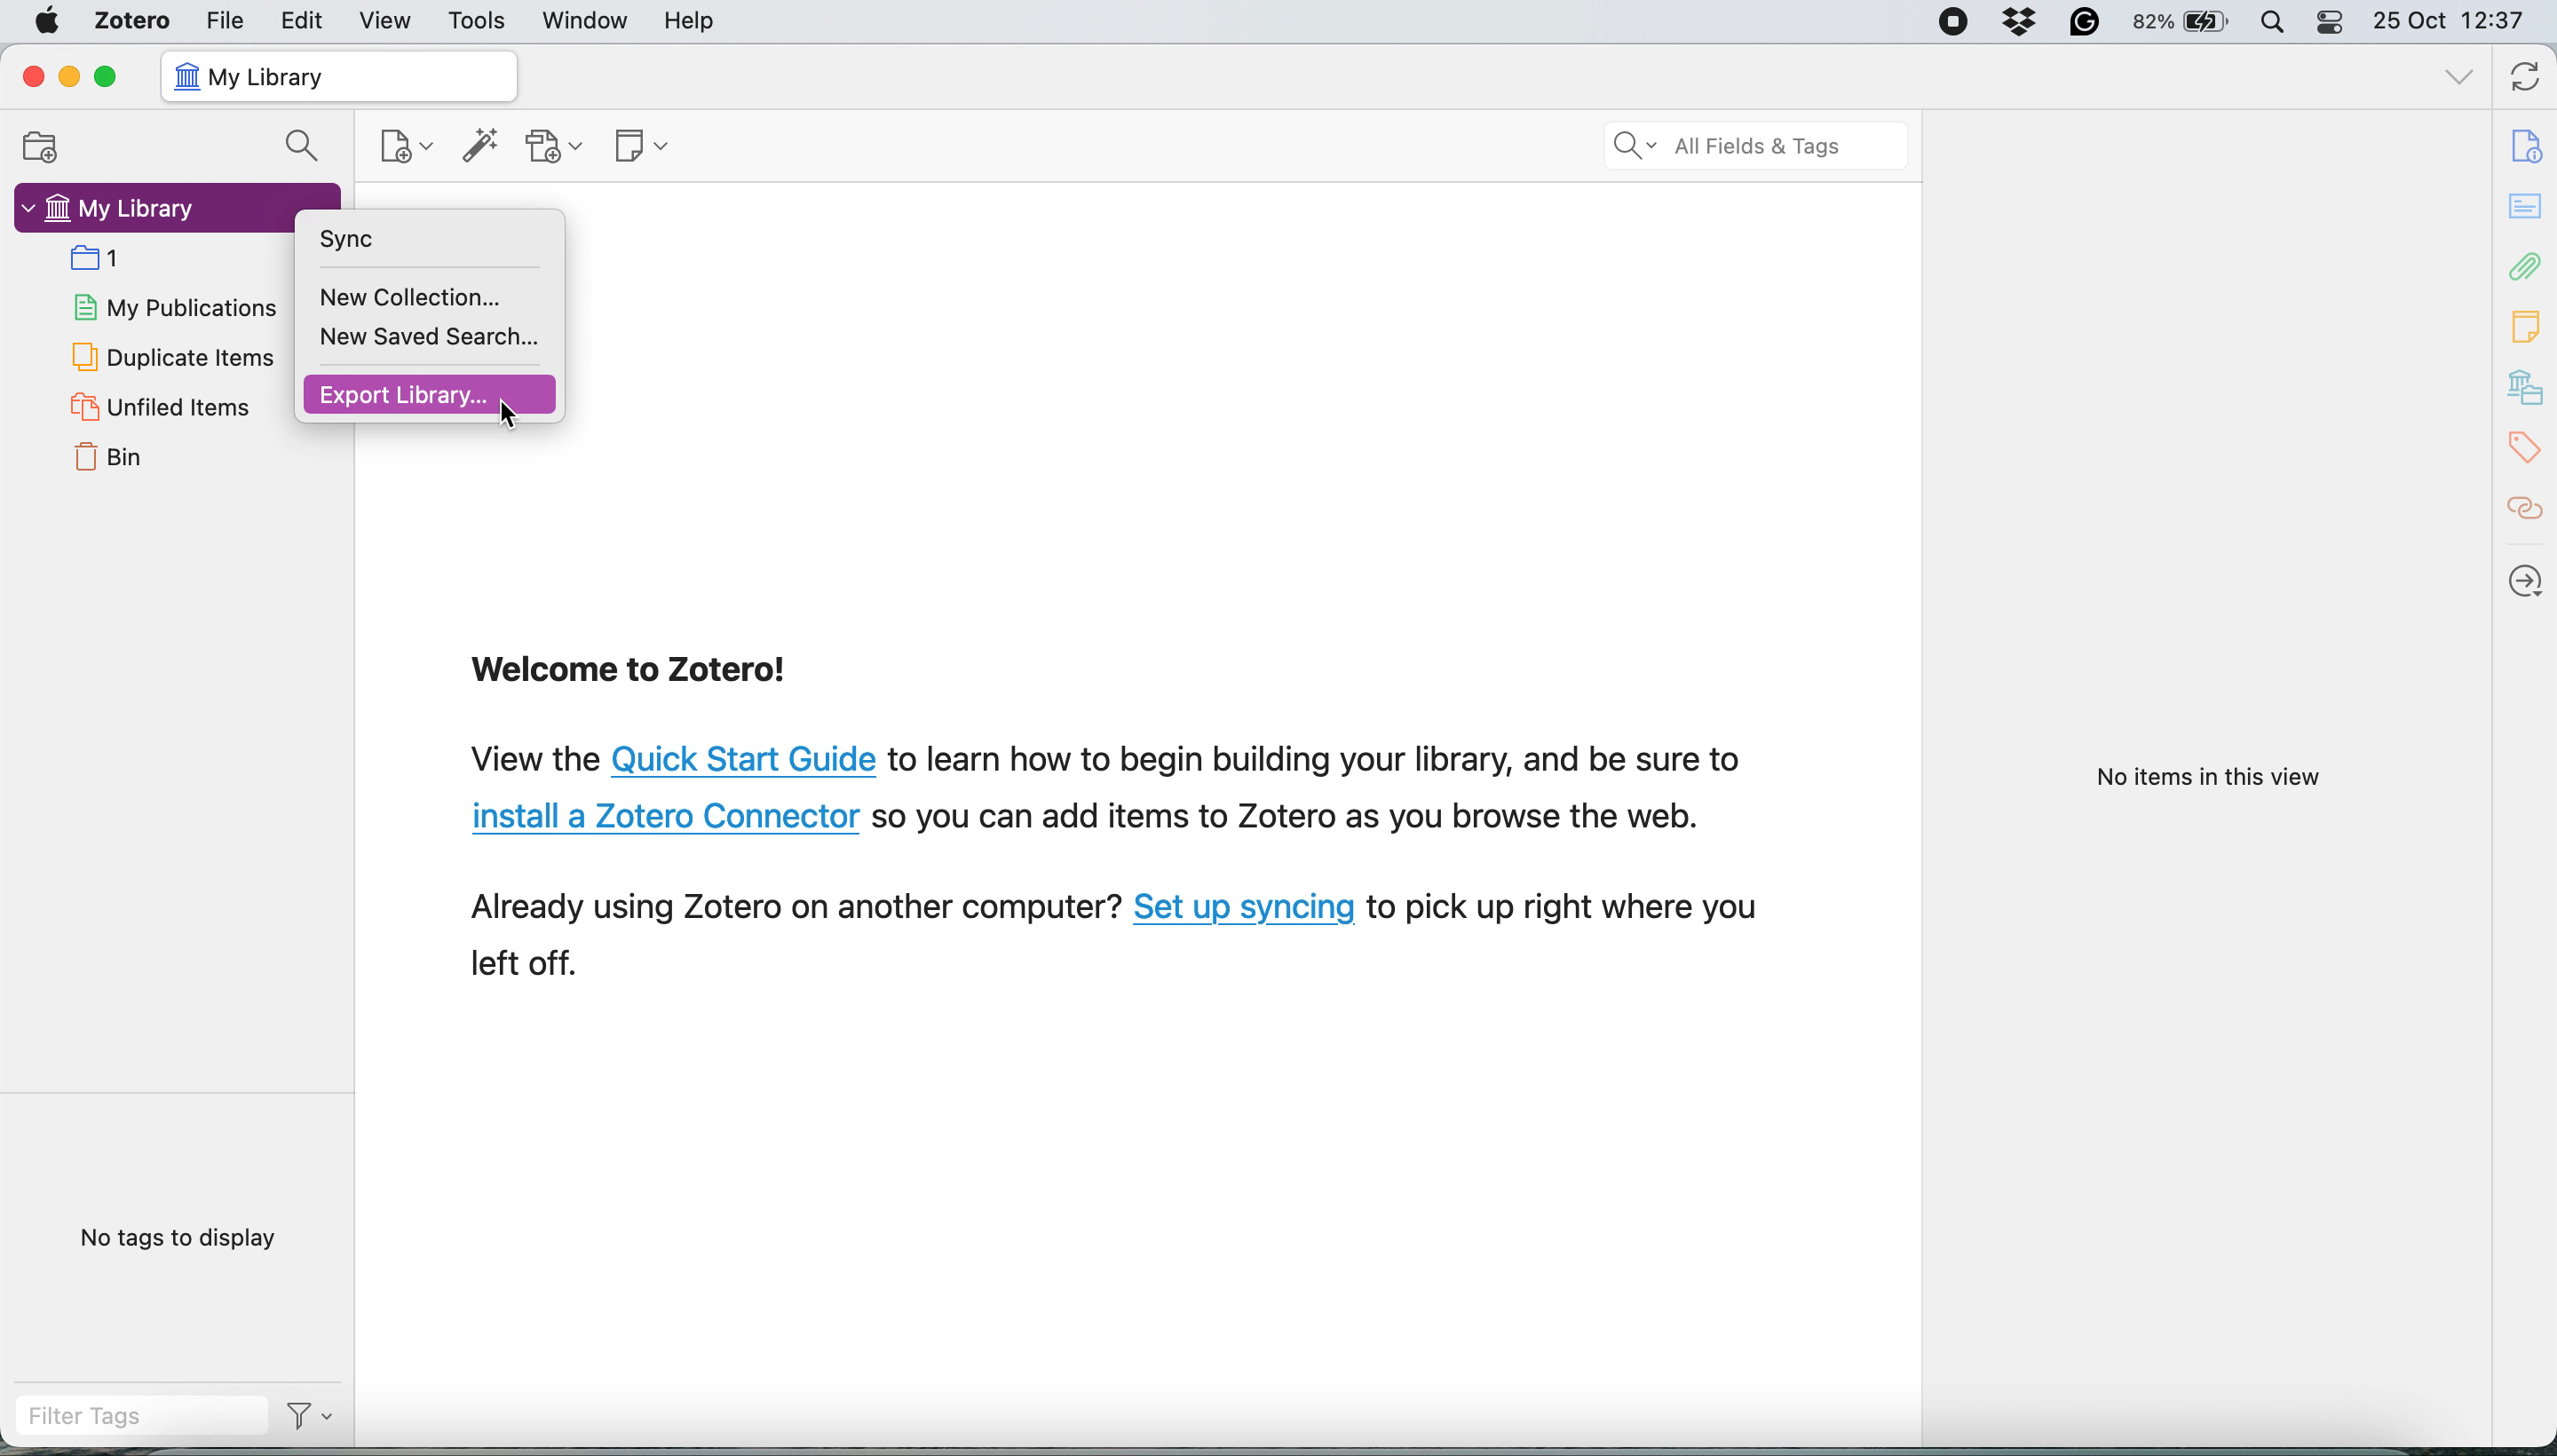  What do you see at coordinates (430, 336) in the screenshot?
I see `New Saved Search...` at bounding box center [430, 336].